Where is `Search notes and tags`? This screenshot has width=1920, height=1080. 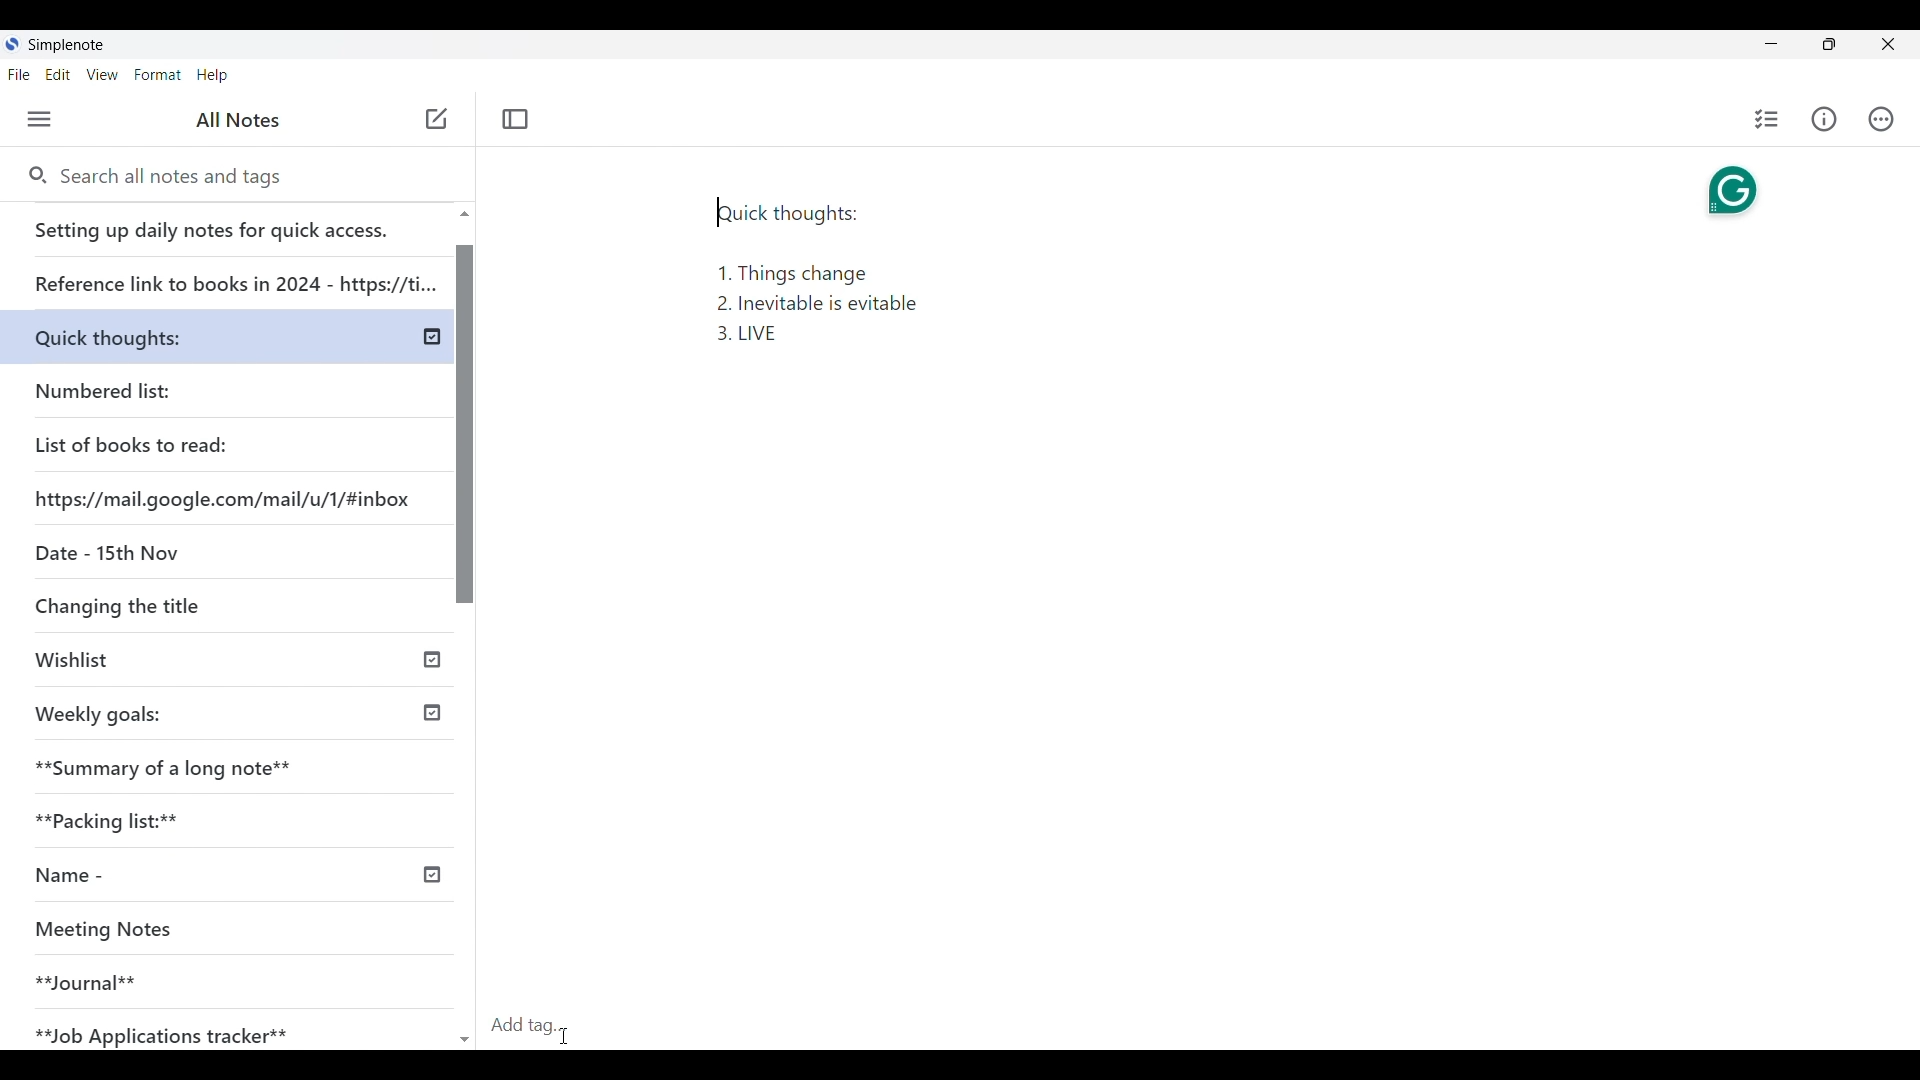 Search notes and tags is located at coordinates (179, 177).